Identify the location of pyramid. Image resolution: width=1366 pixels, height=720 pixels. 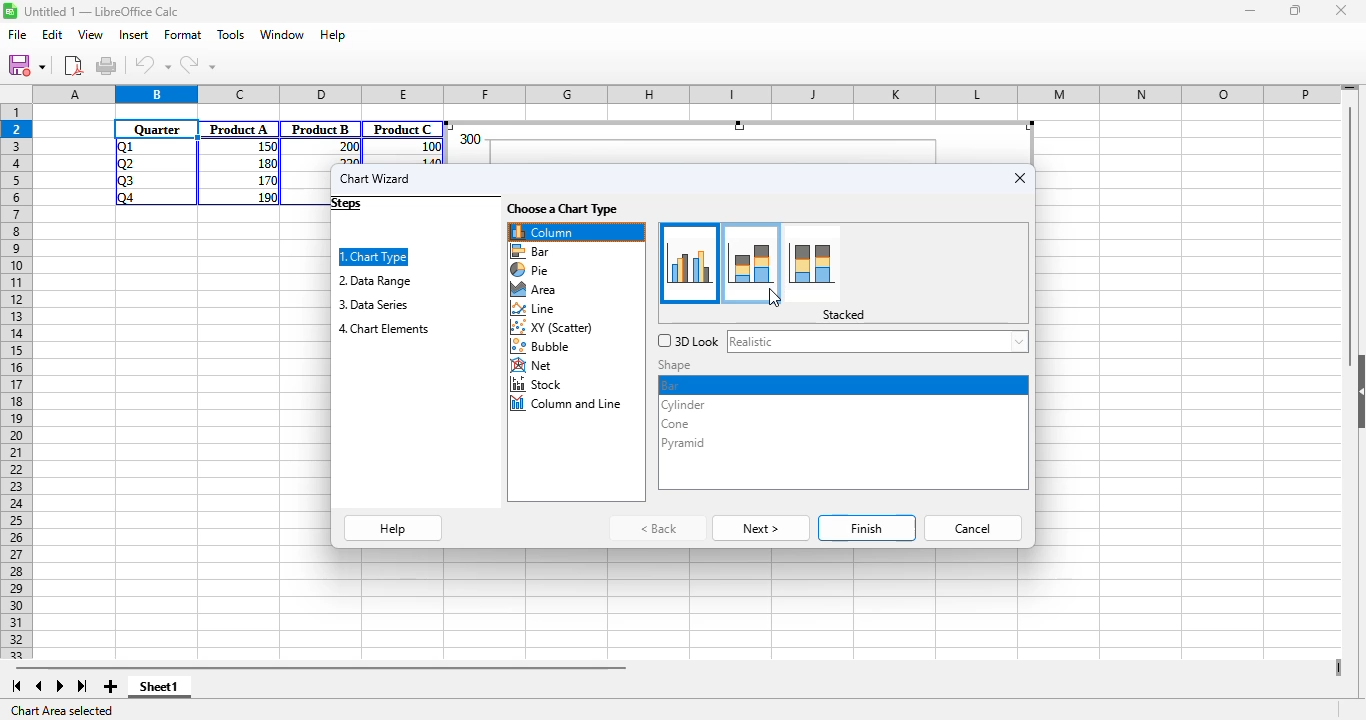
(684, 442).